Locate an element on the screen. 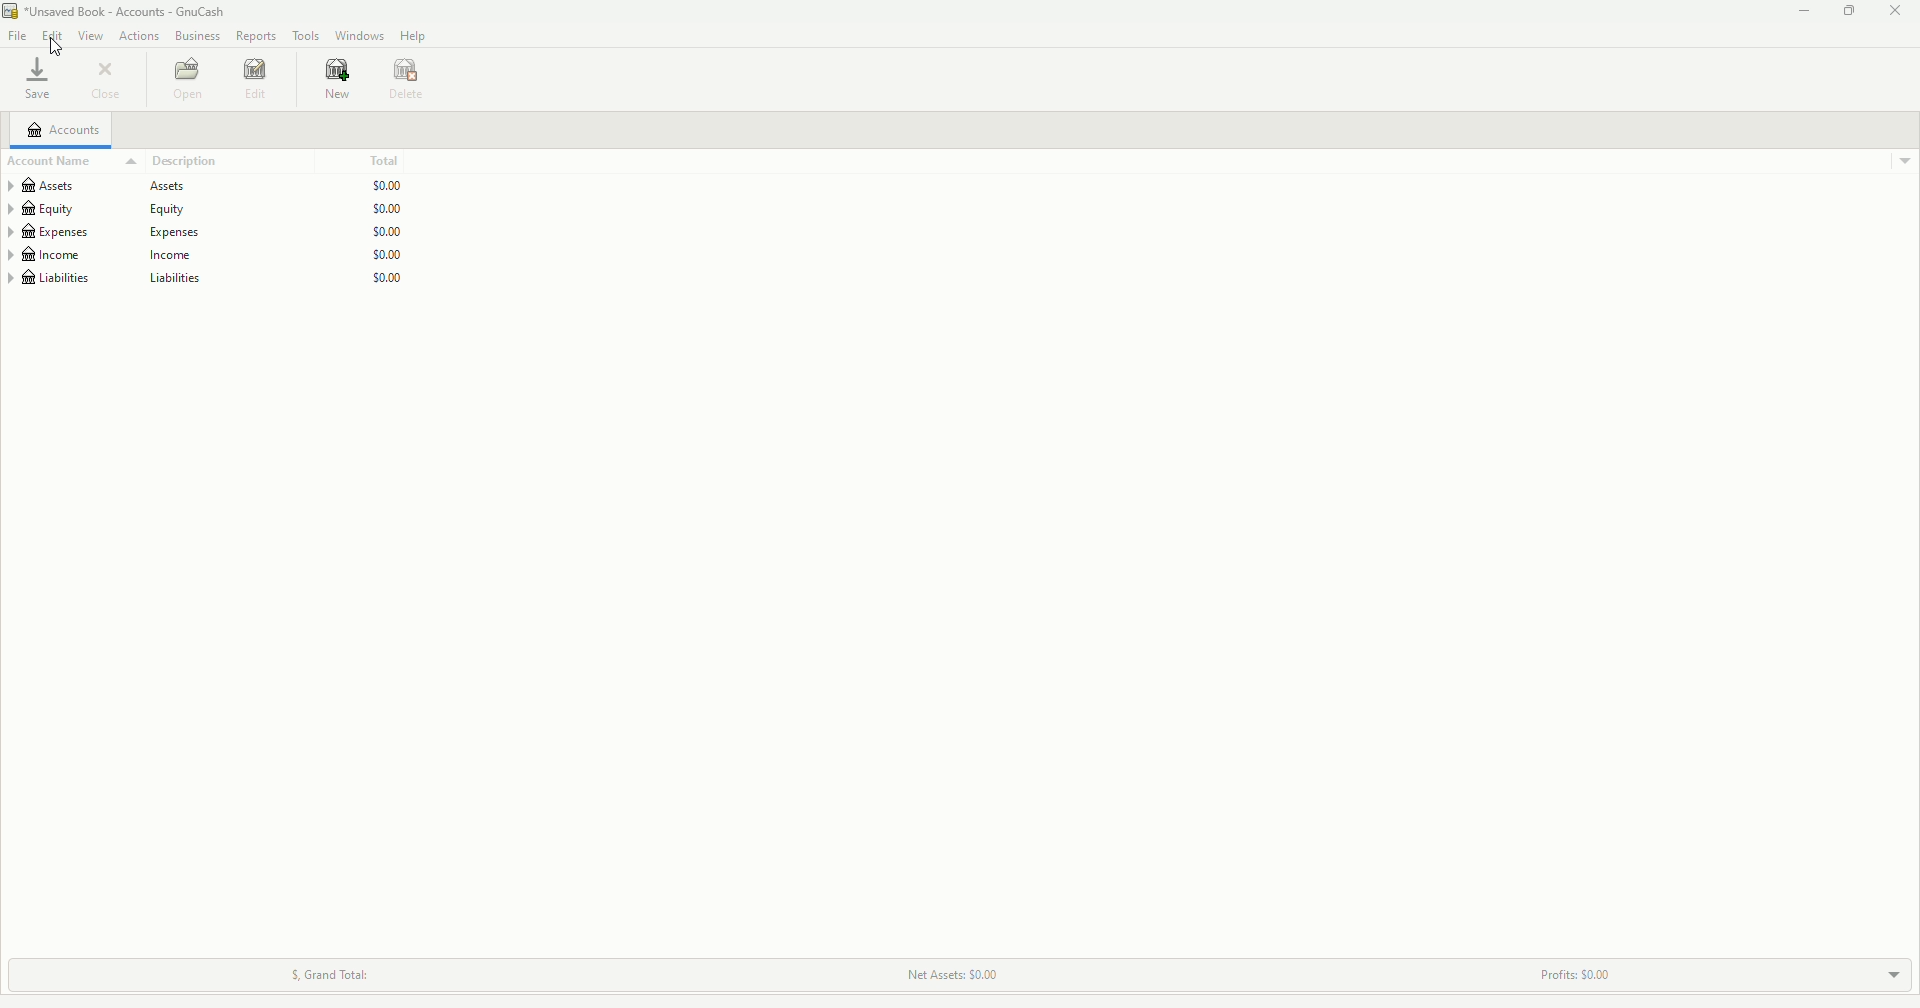 This screenshot has height=1008, width=1920. cursor is located at coordinates (53, 49).